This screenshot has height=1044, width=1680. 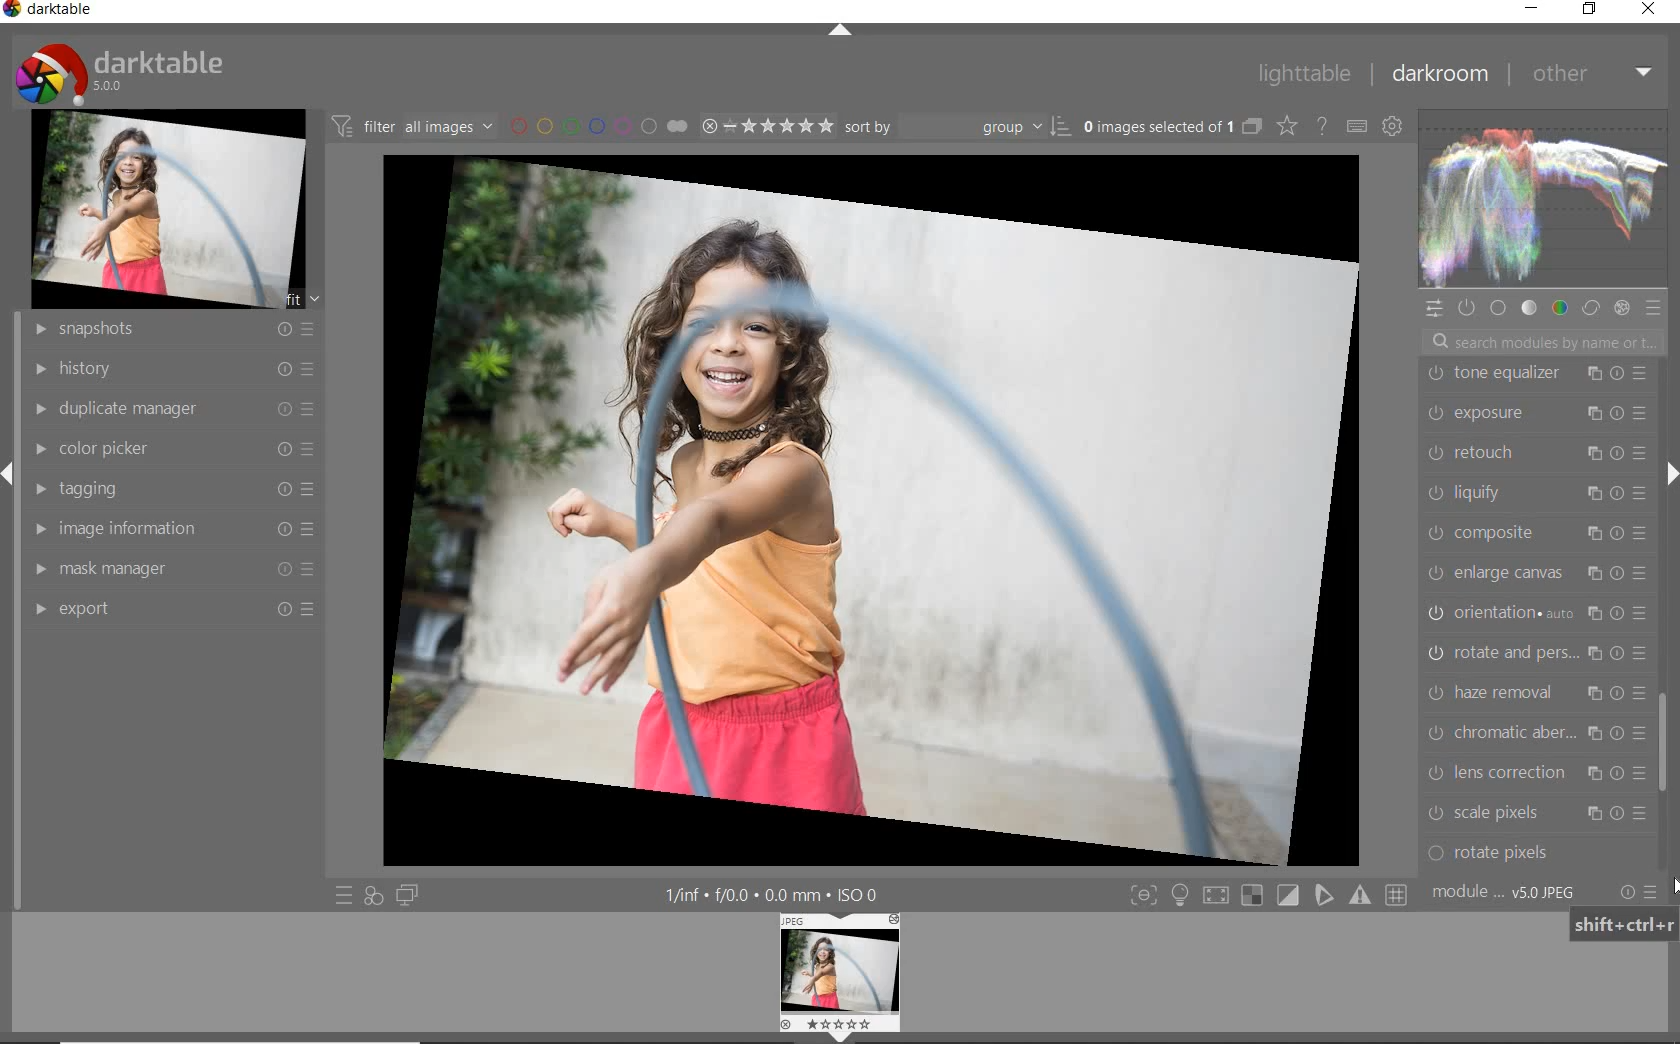 I want to click on lens correction, so click(x=1531, y=773).